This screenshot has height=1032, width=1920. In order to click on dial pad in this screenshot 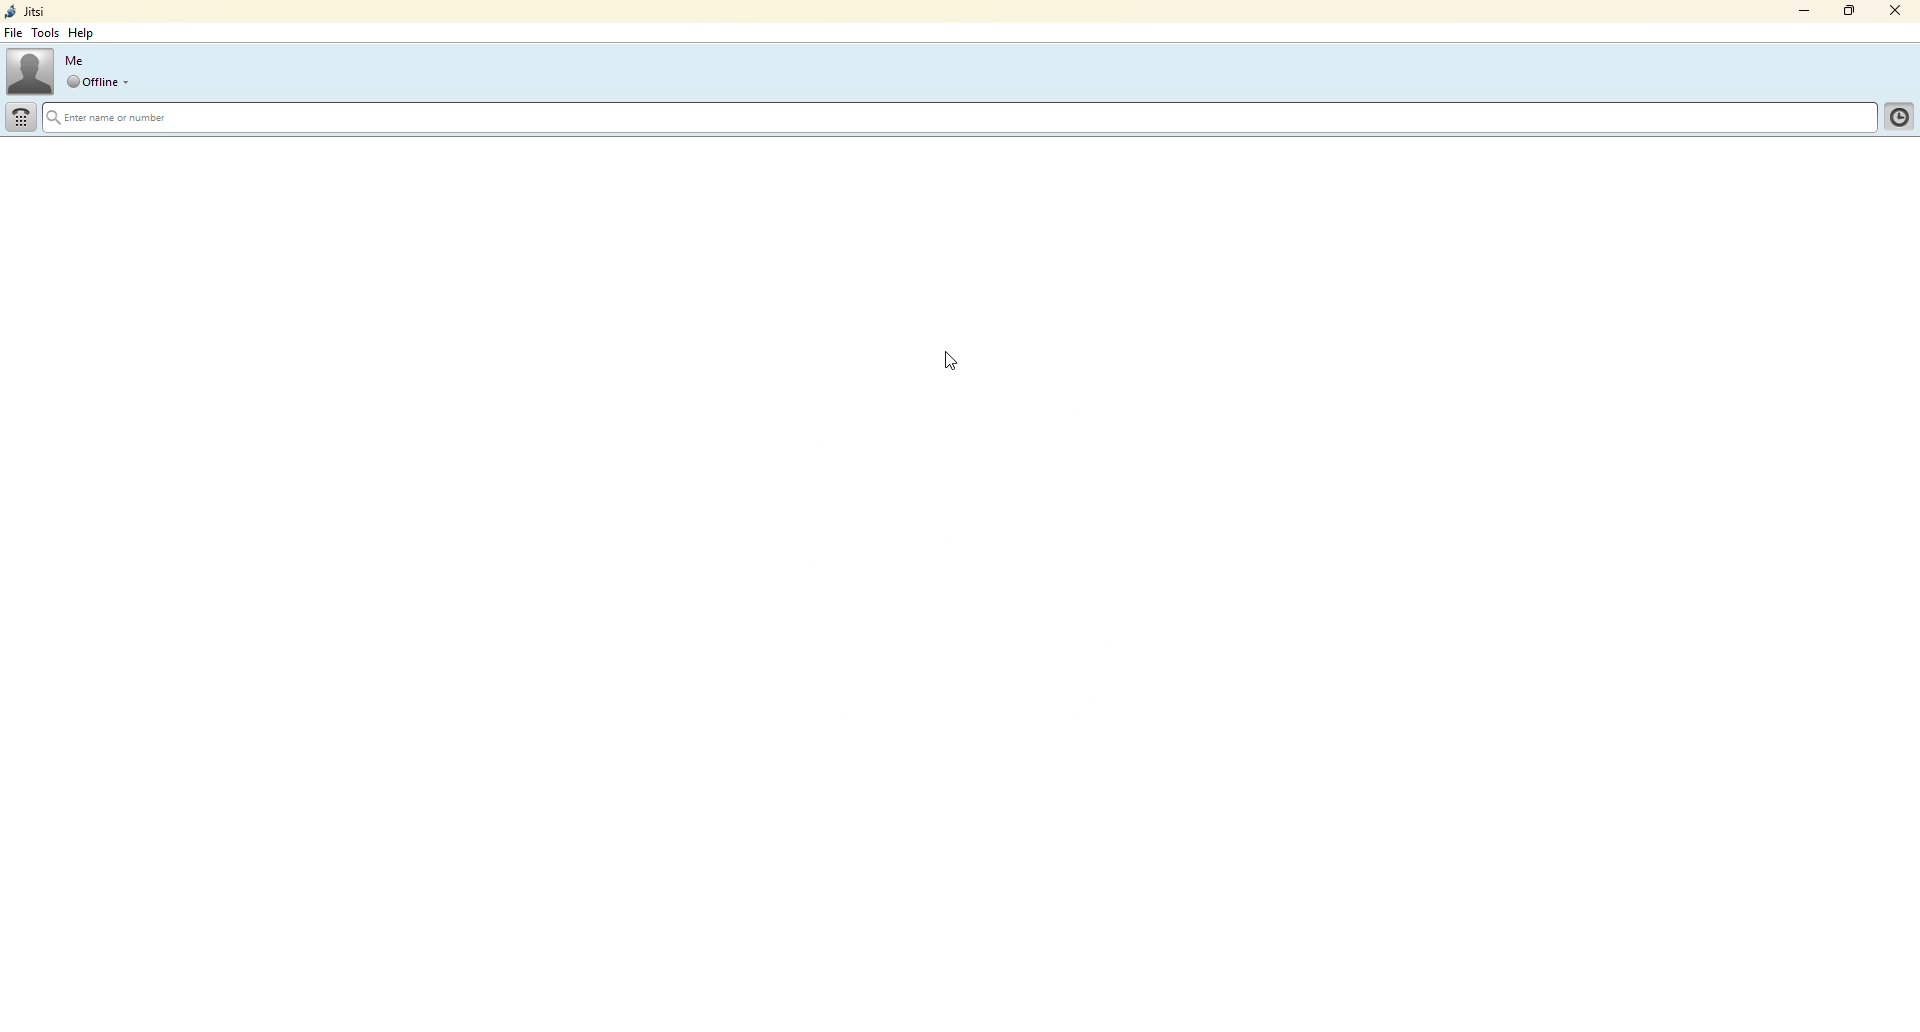, I will do `click(22, 118)`.